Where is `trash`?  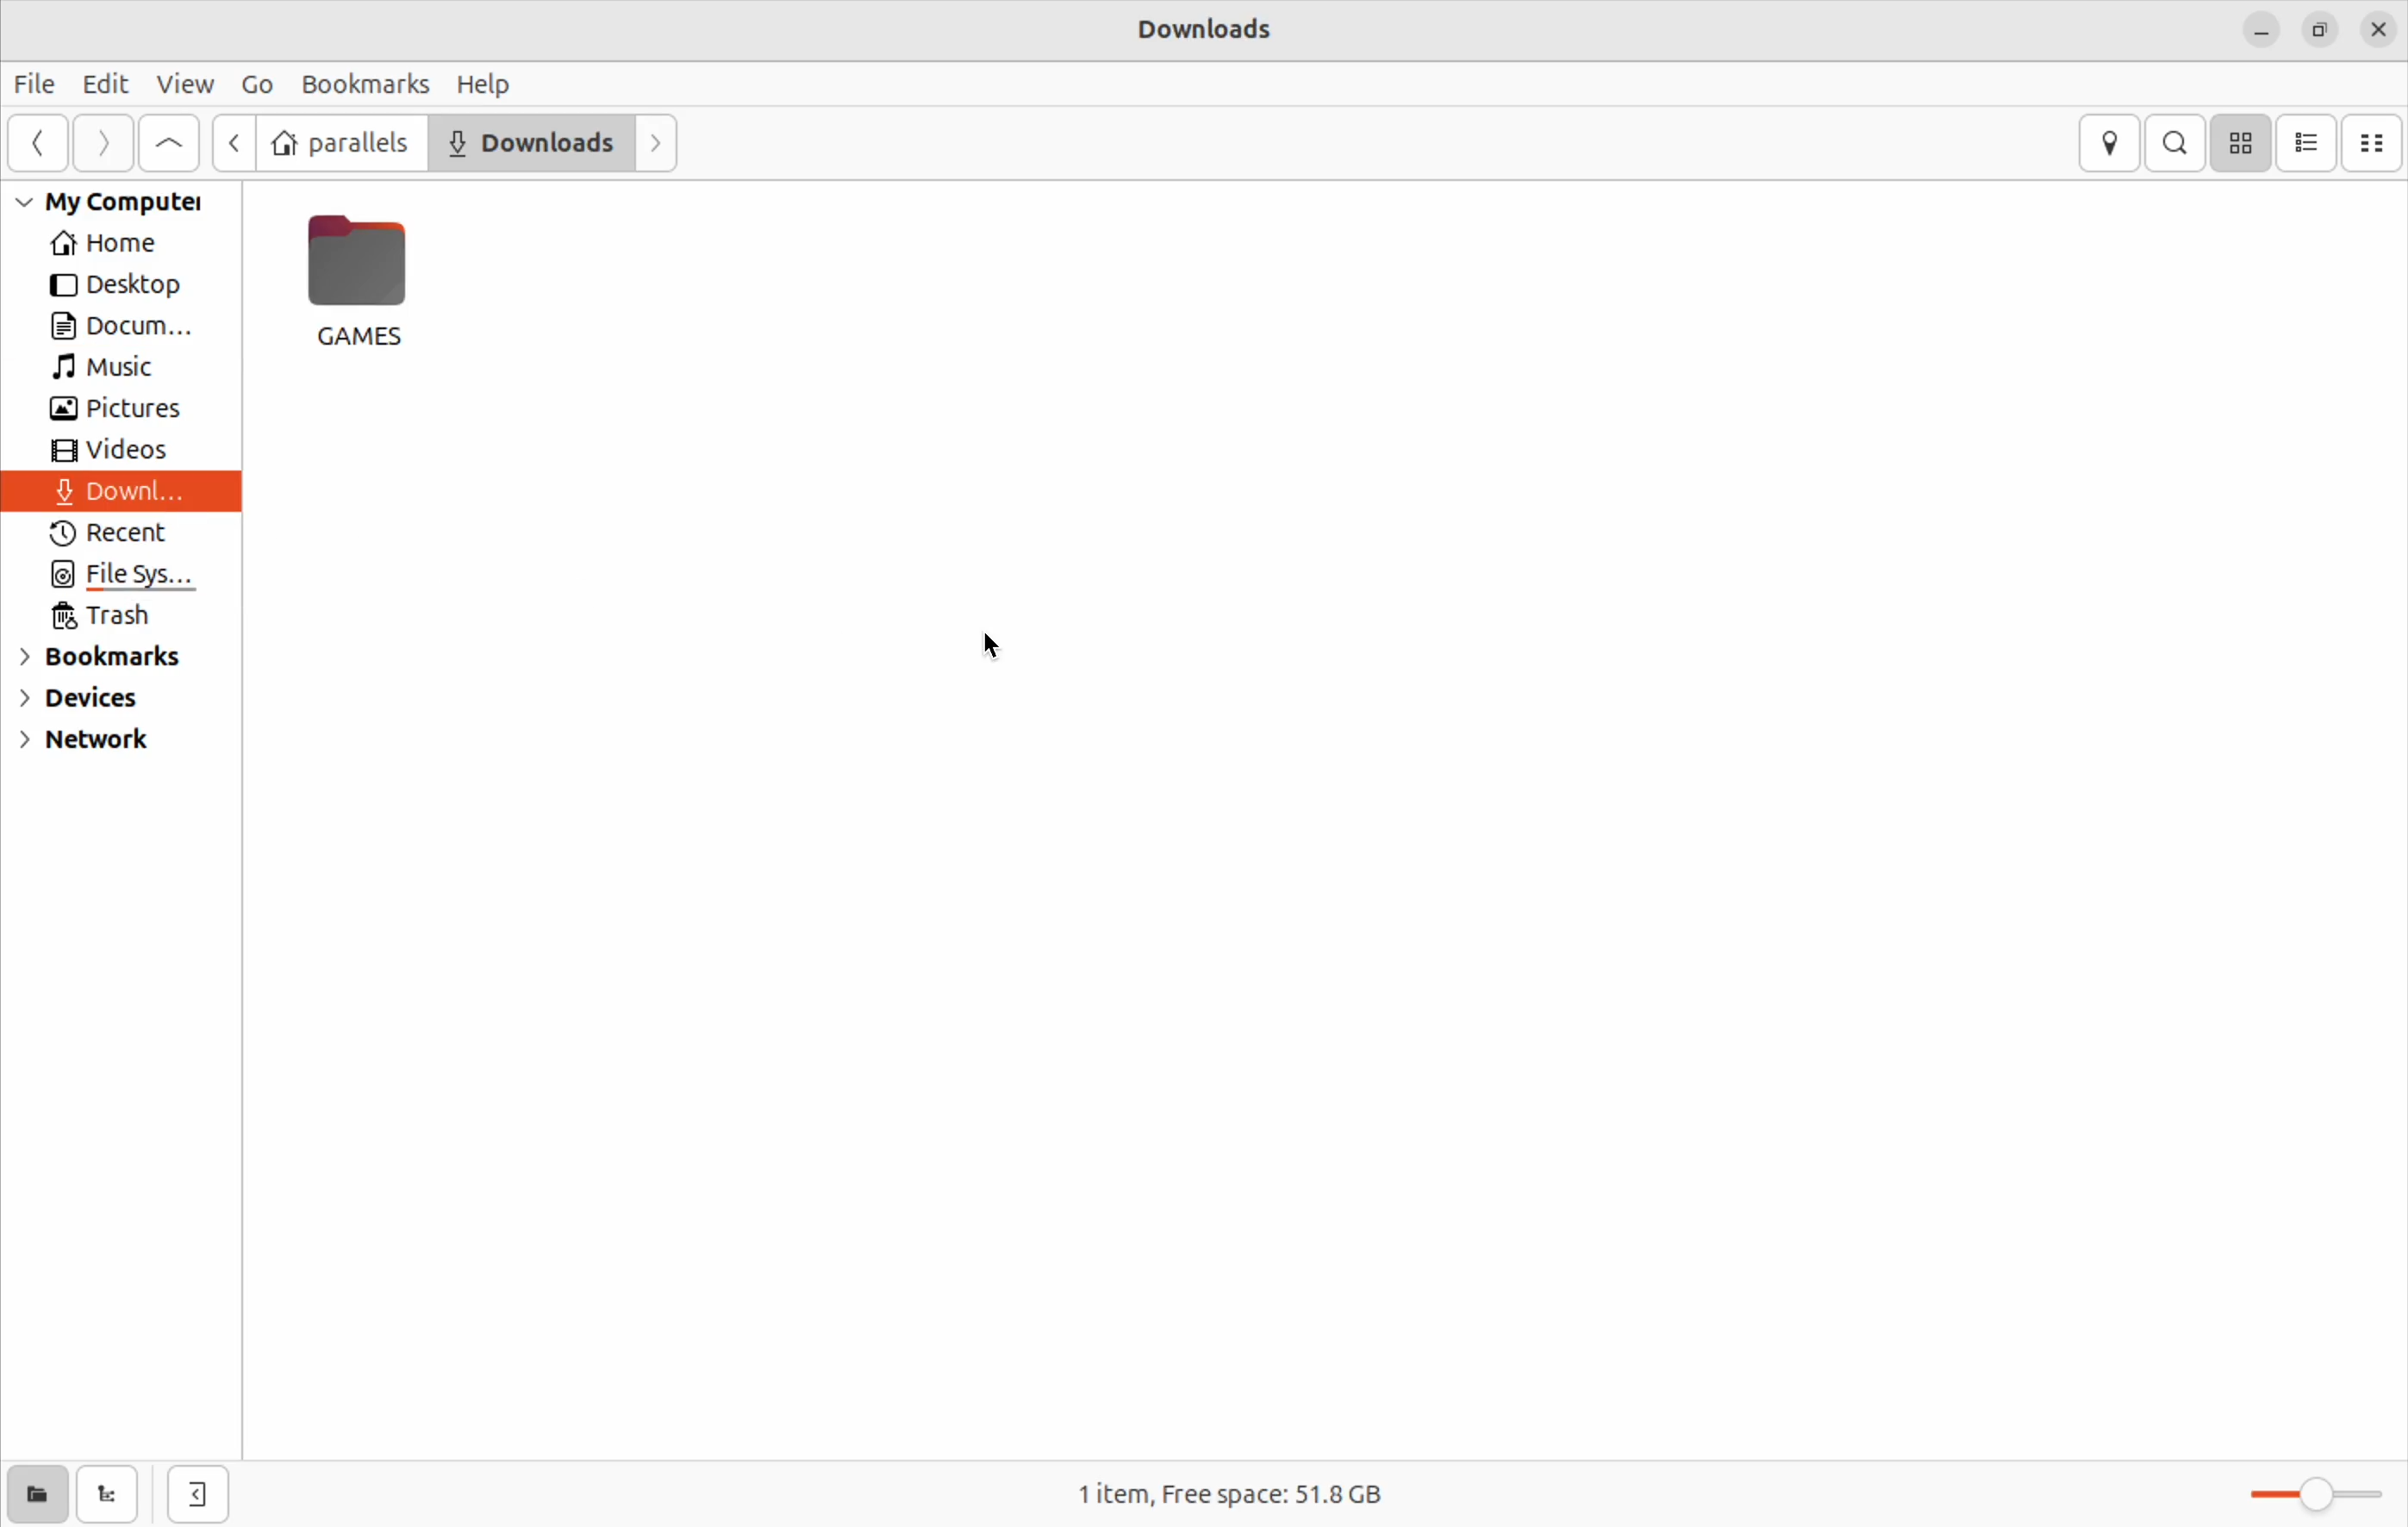 trash is located at coordinates (106, 618).